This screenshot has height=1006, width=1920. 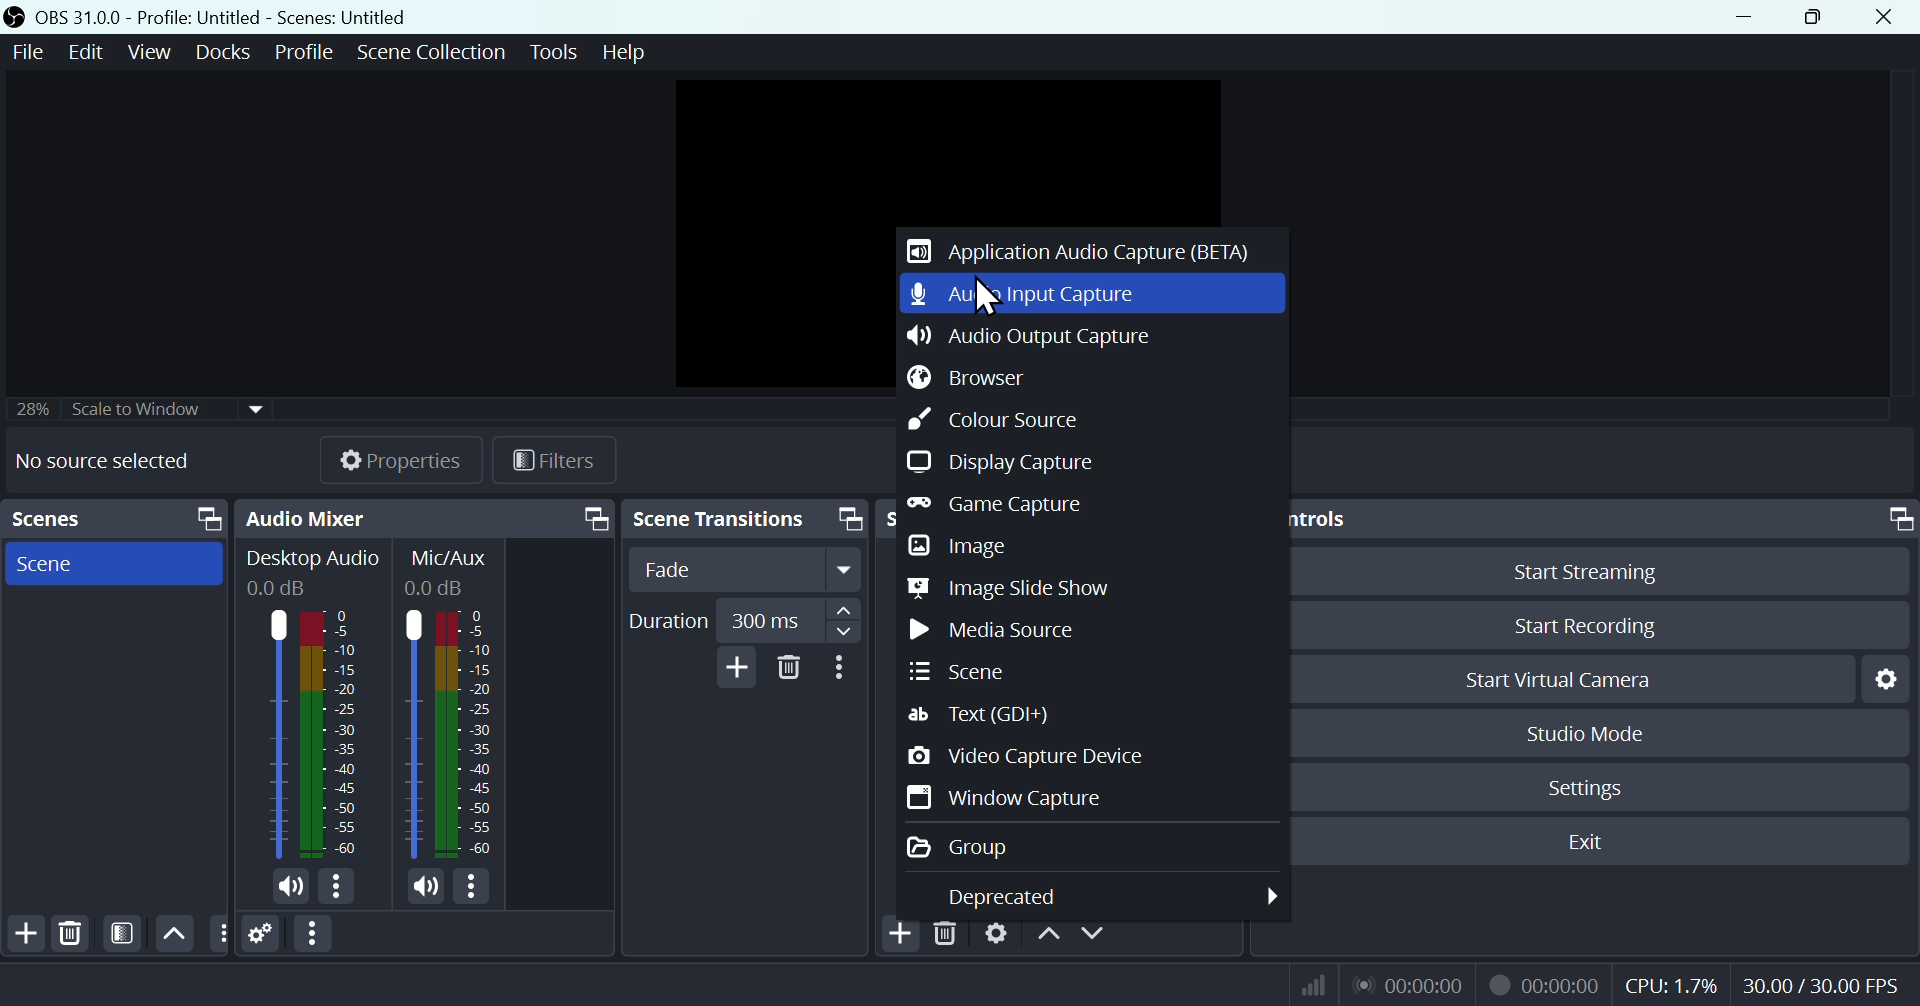 I want to click on Restore, so click(x=1818, y=17).